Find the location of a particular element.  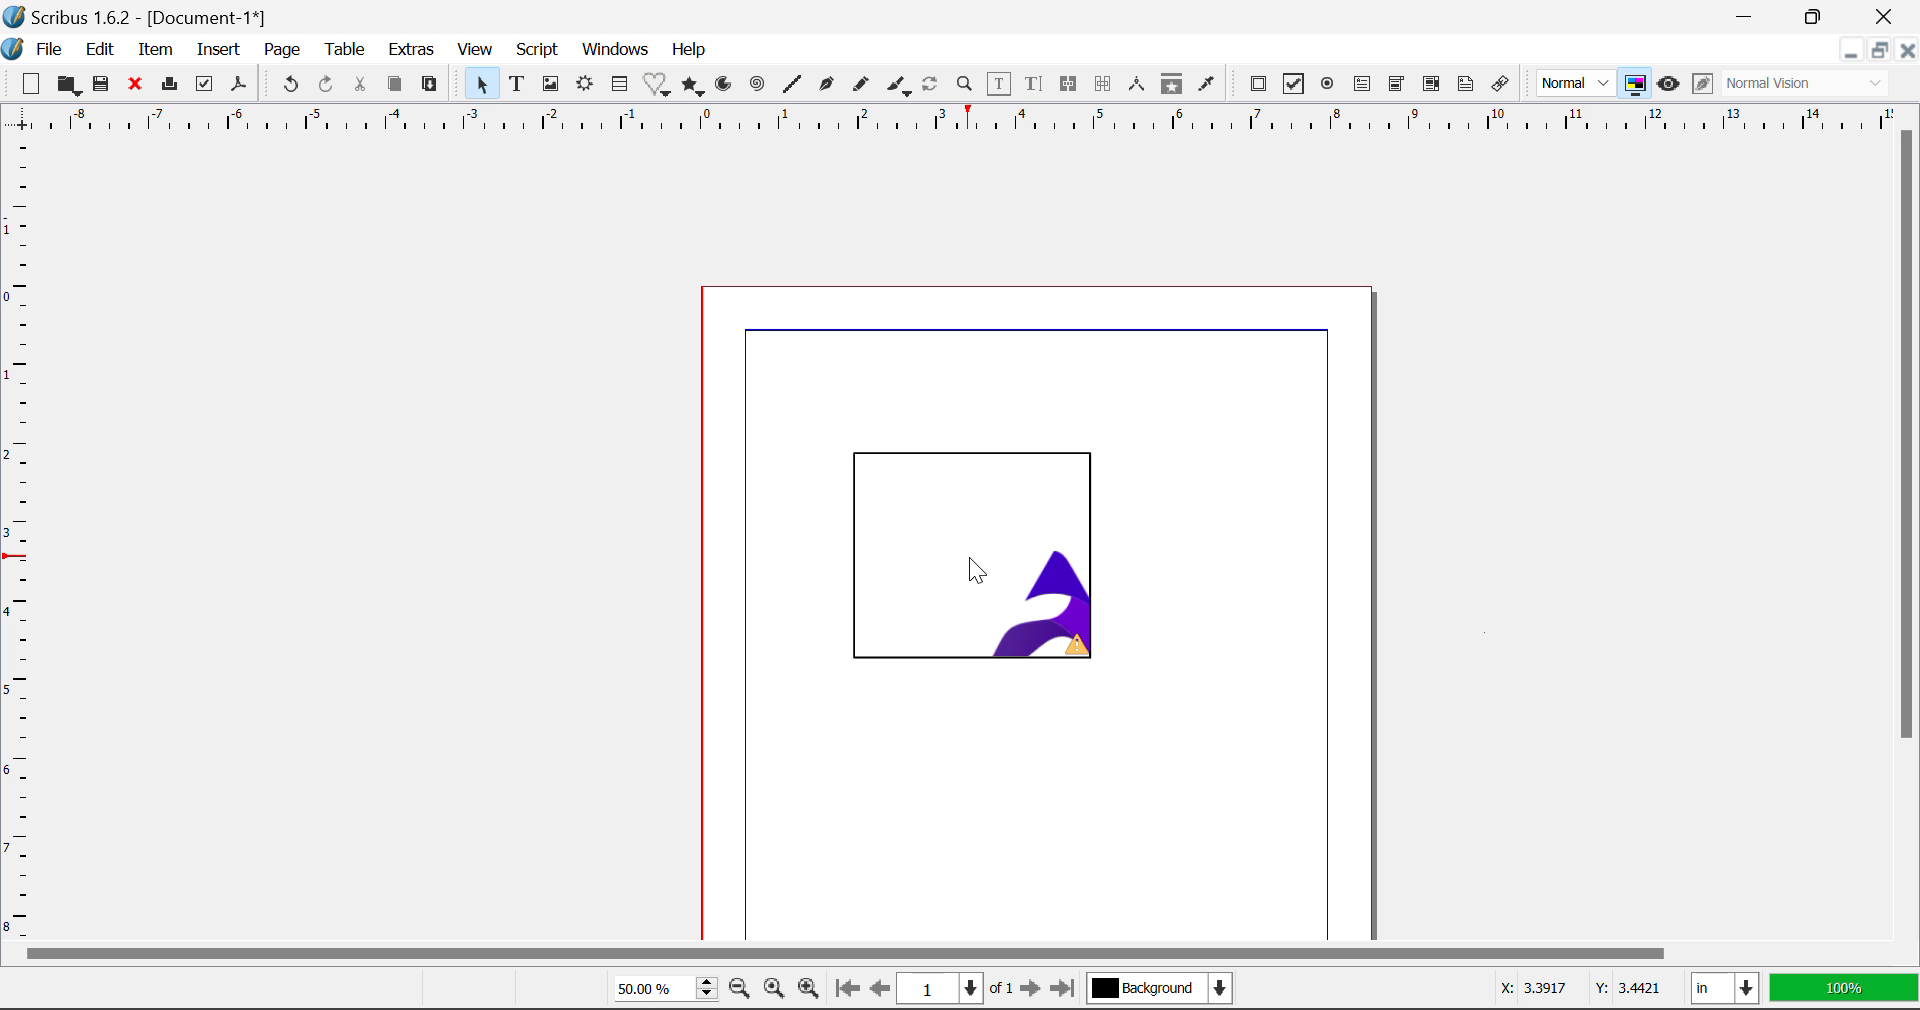

Vertical Margins is located at coordinates (960, 121).